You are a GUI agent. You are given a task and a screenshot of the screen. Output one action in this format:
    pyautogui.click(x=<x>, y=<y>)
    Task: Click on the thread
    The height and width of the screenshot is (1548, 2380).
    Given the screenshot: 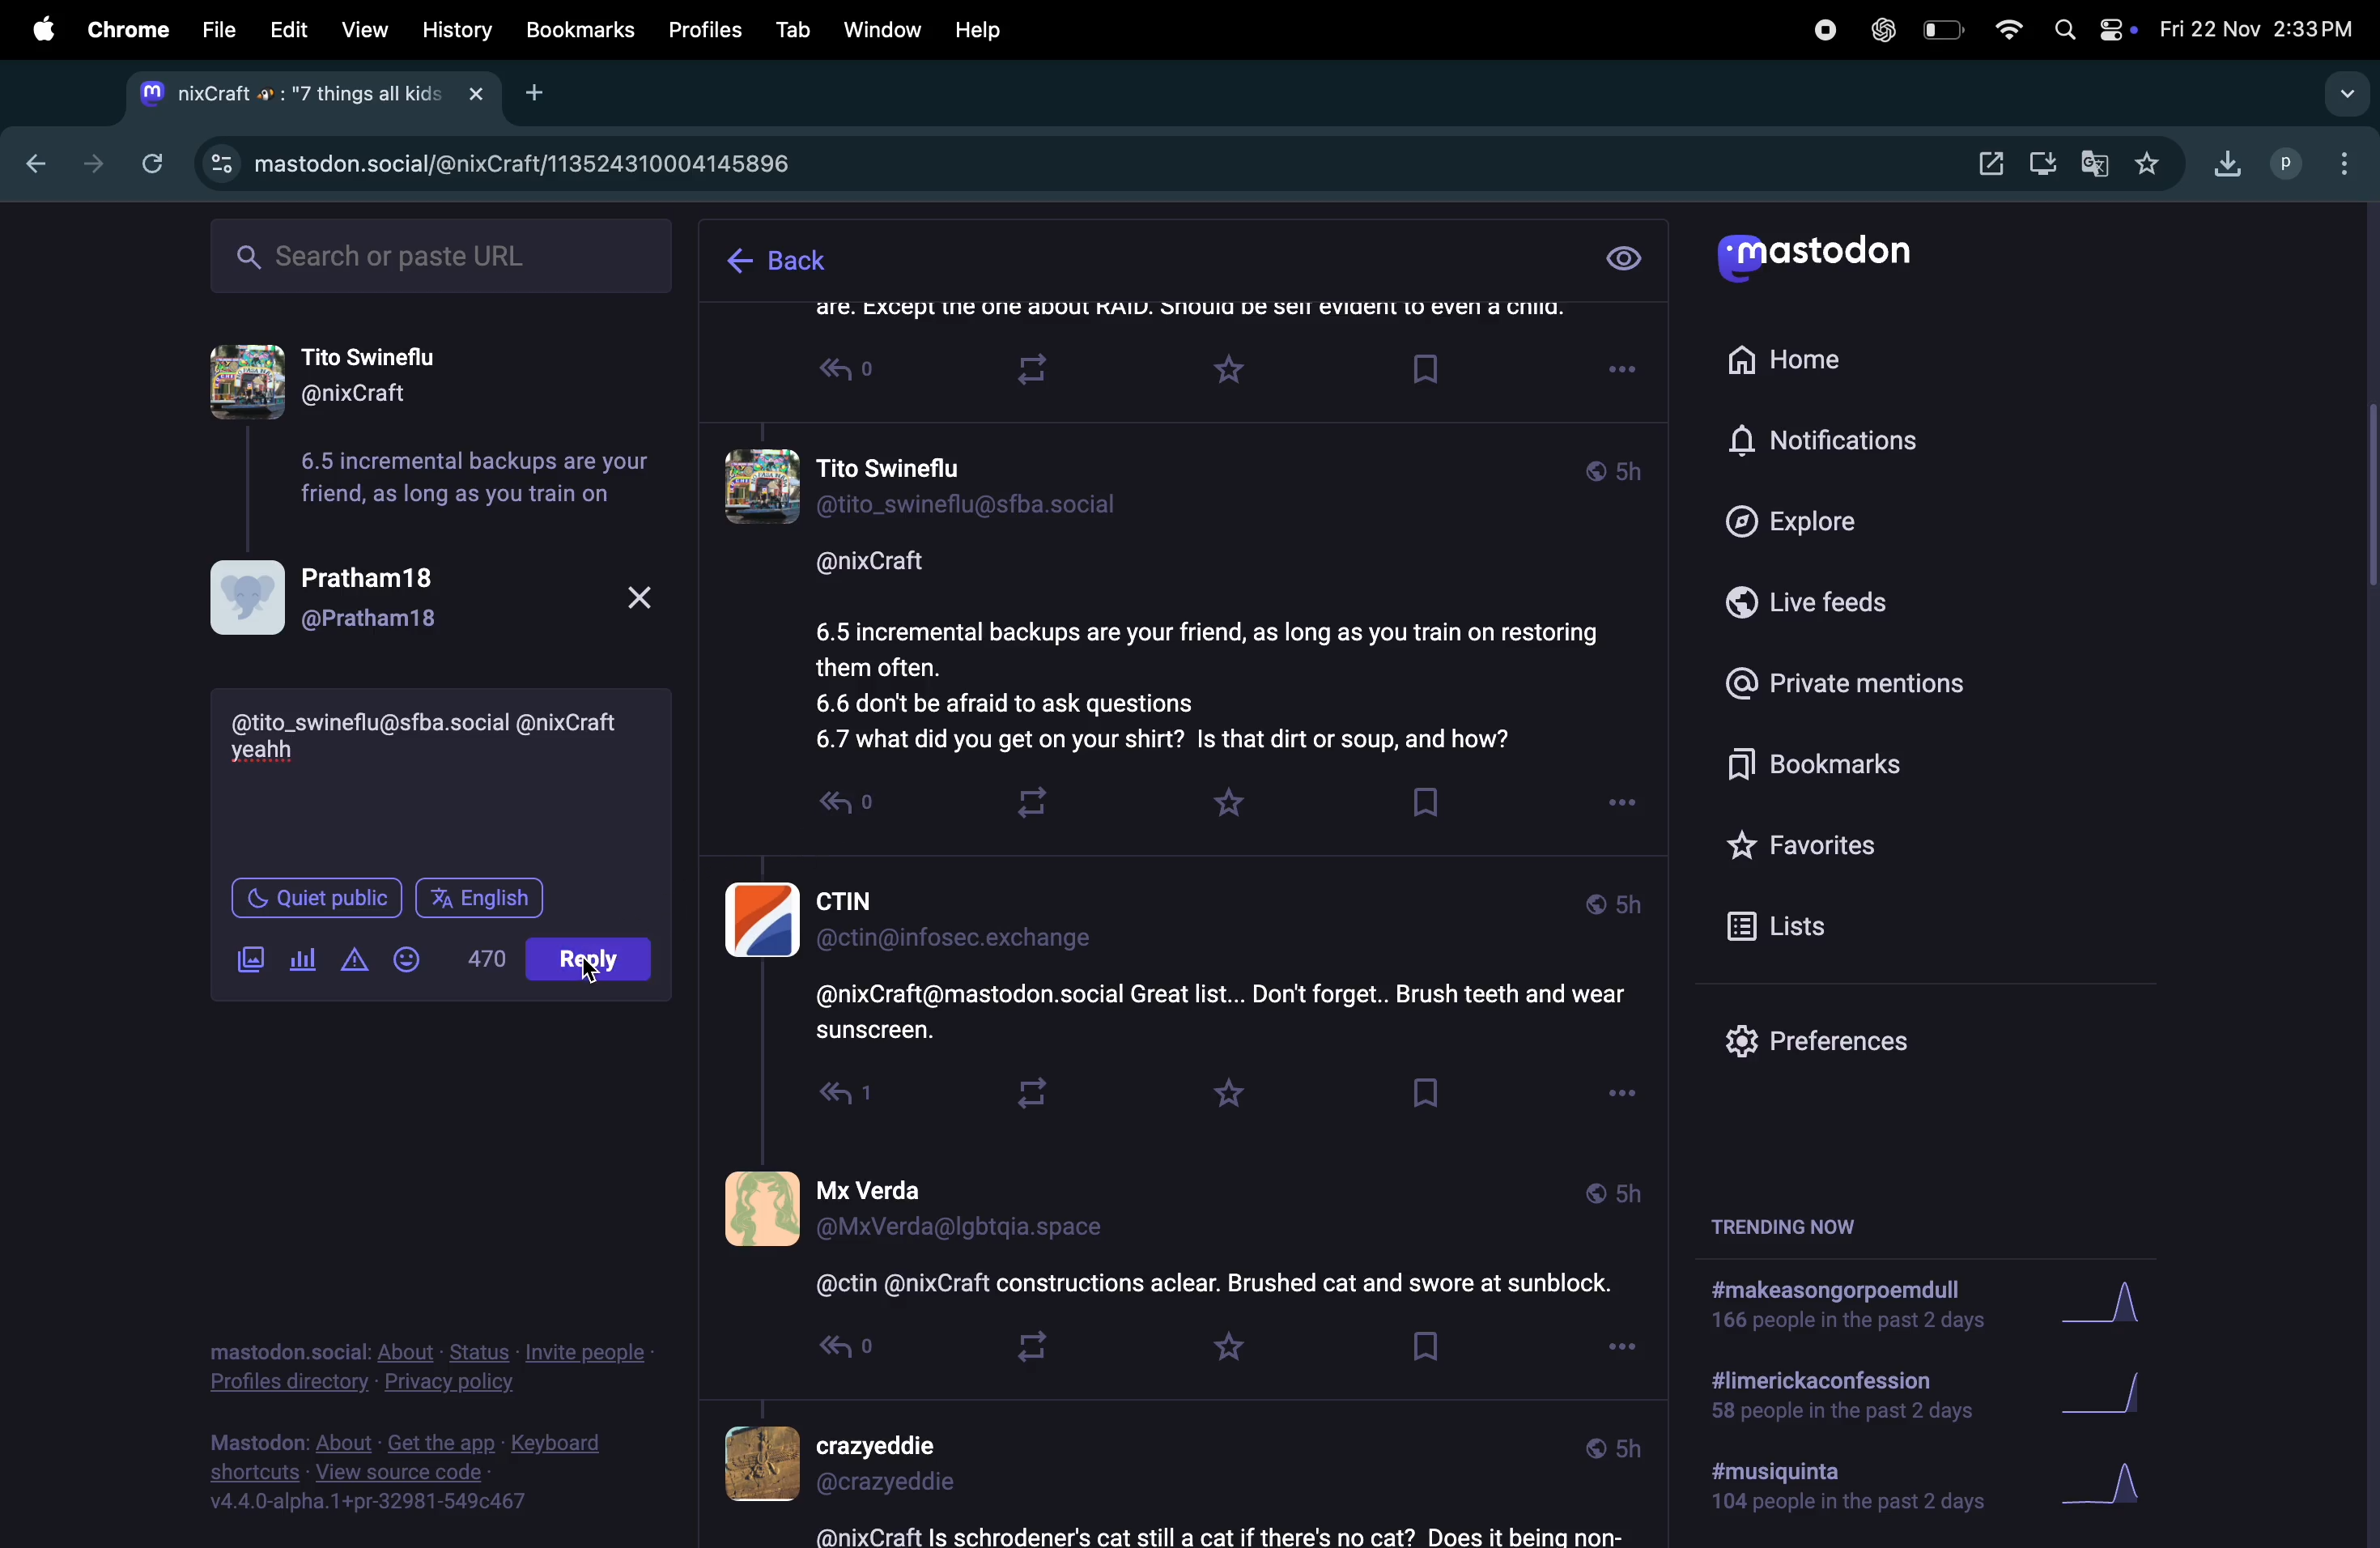 What is the action you would take?
    pyautogui.click(x=1196, y=595)
    